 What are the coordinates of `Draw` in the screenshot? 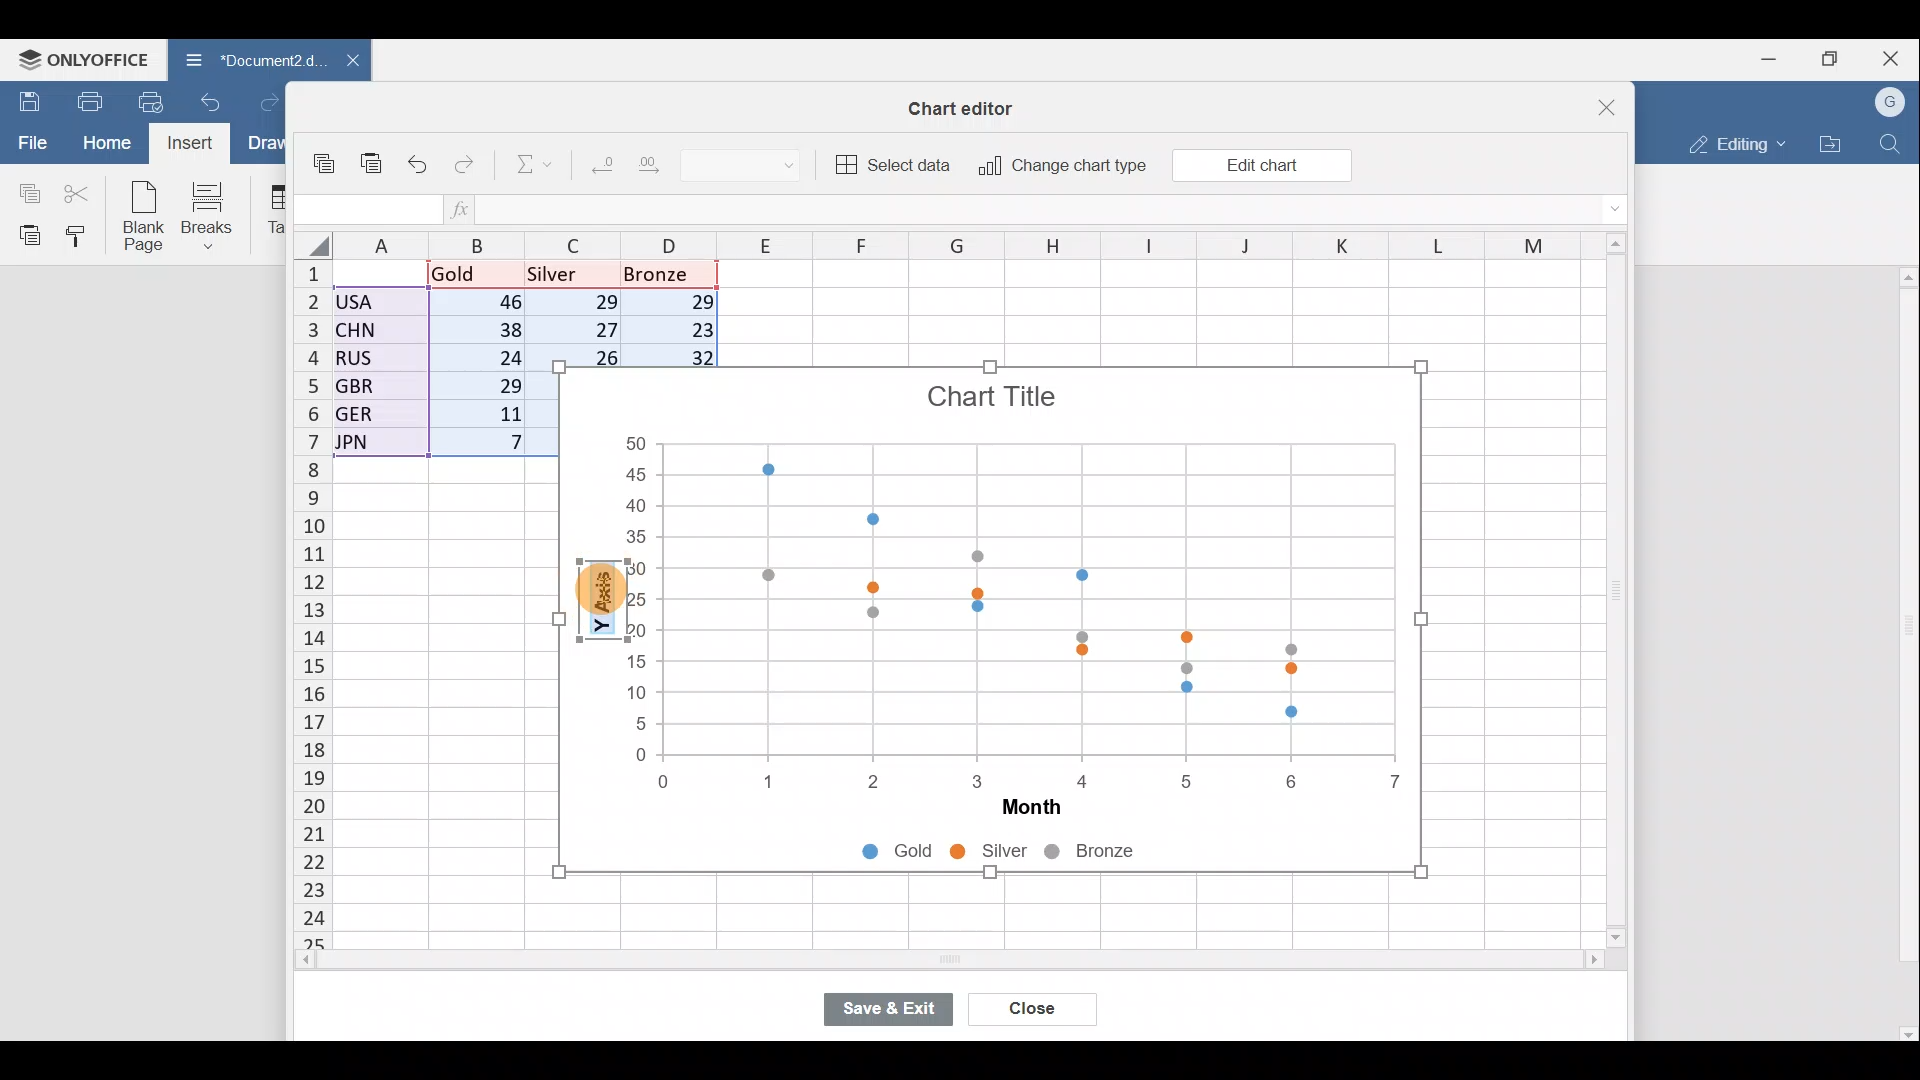 It's located at (265, 143).